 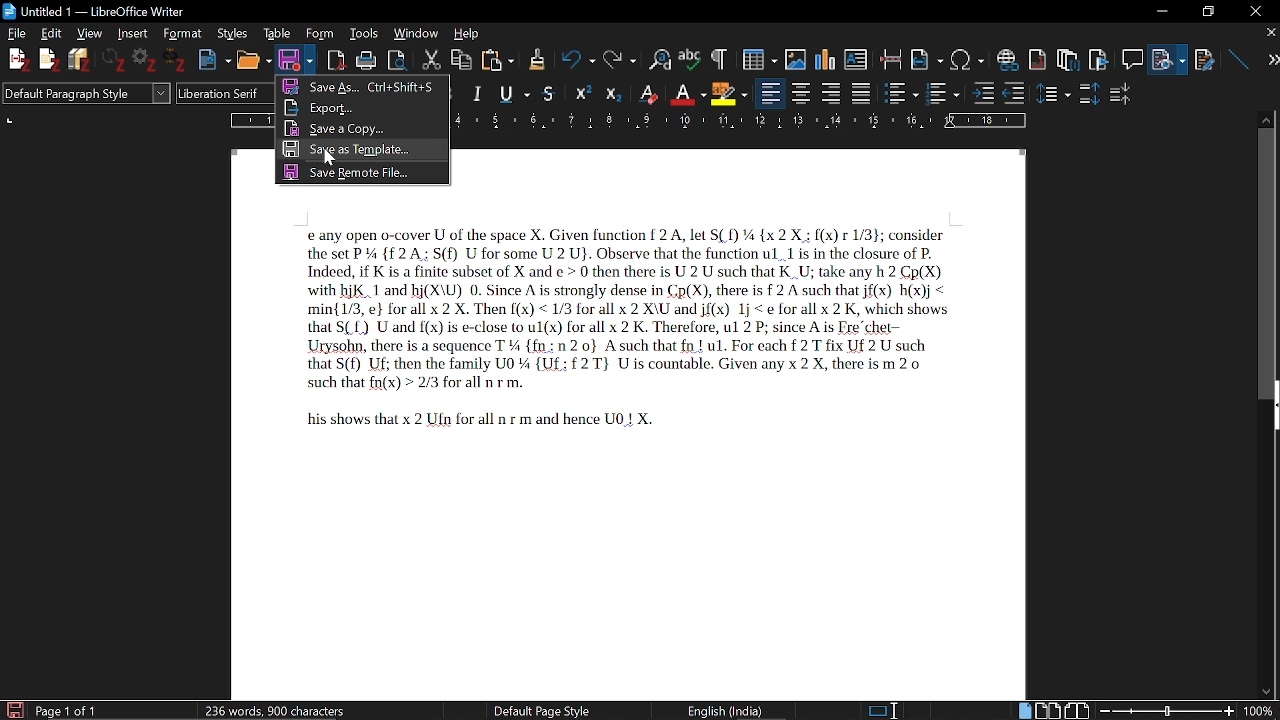 I want to click on Insert Image, so click(x=788, y=56).